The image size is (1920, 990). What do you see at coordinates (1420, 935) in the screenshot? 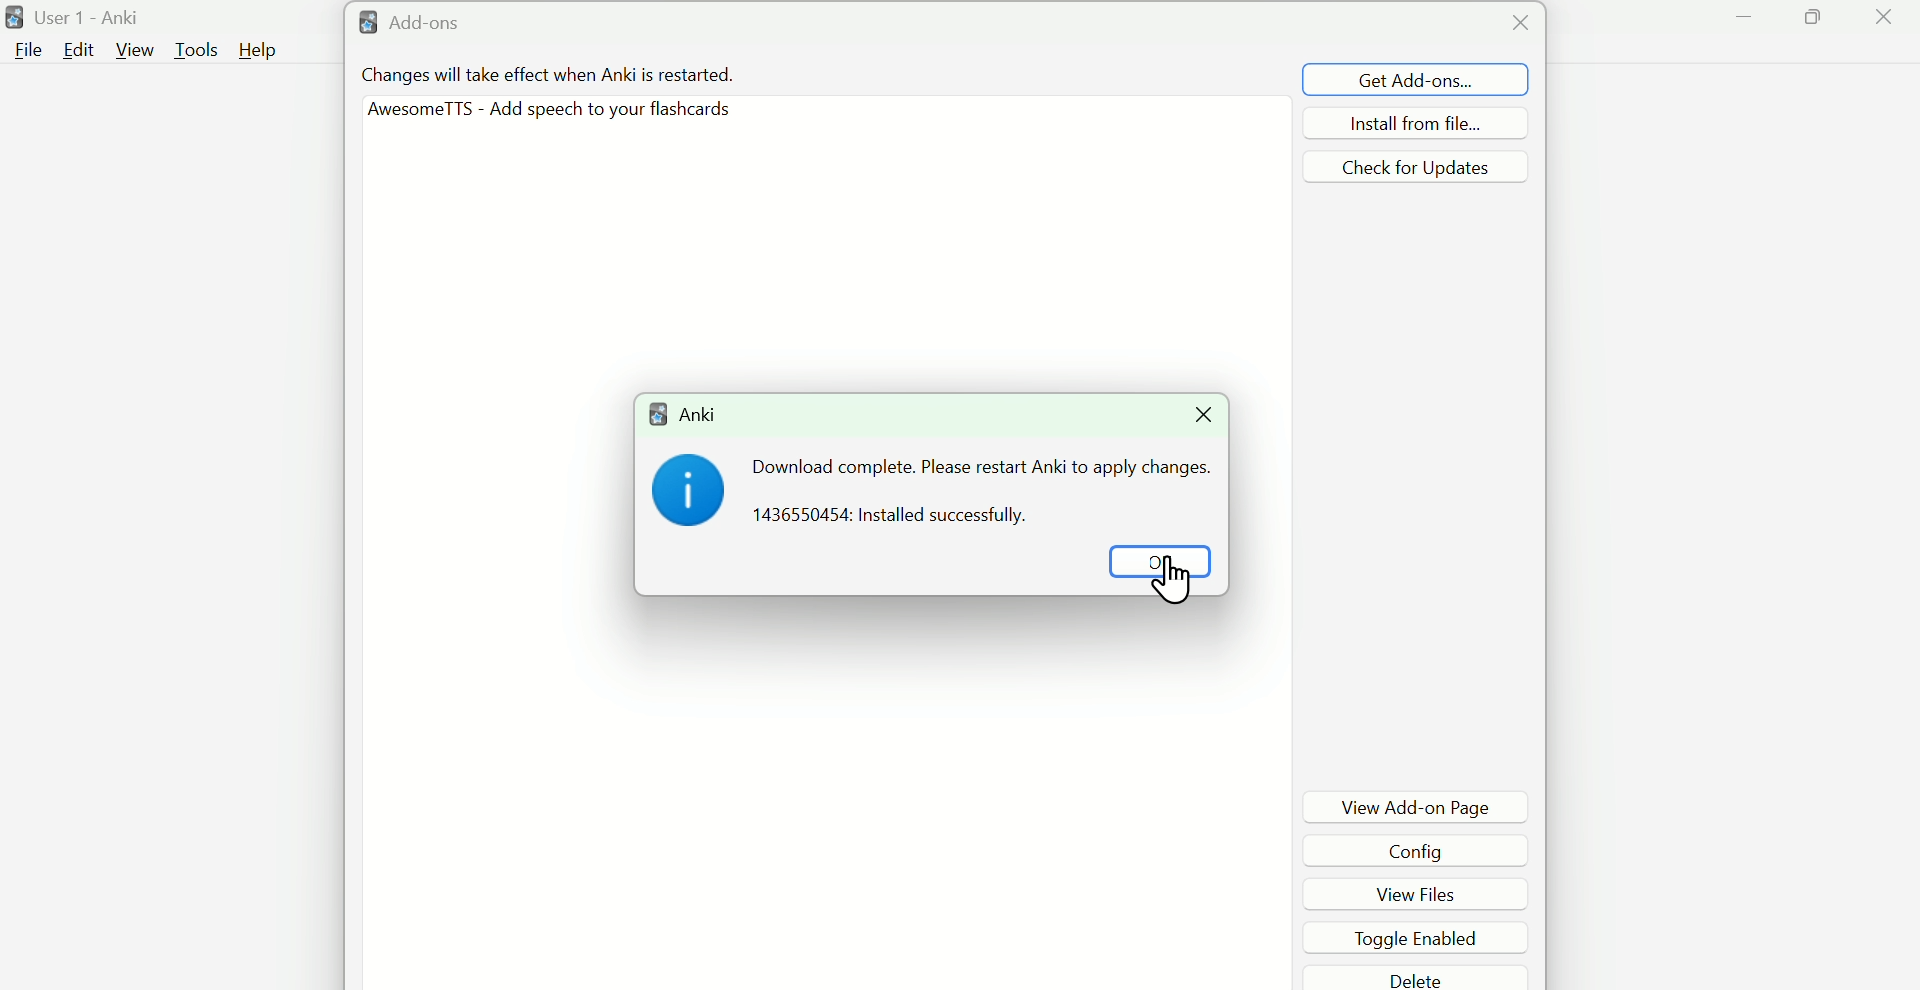
I see `Toggle enabled` at bounding box center [1420, 935].